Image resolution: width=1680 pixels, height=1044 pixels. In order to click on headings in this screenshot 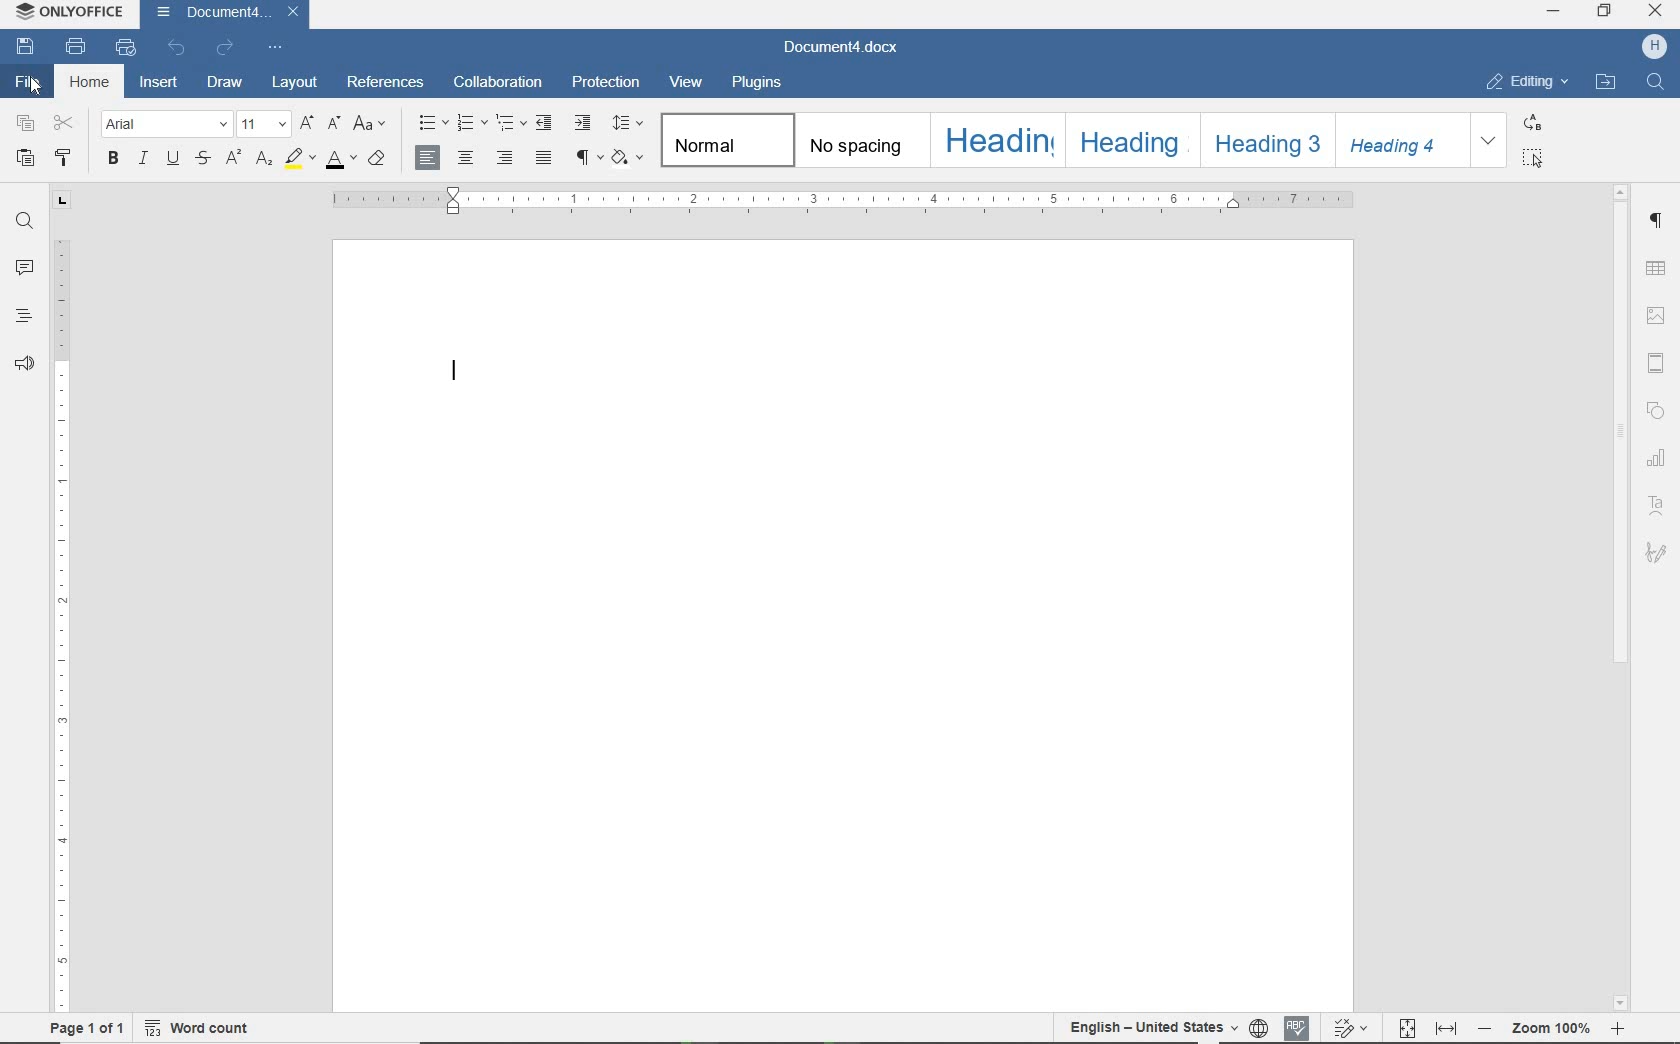, I will do `click(20, 318)`.